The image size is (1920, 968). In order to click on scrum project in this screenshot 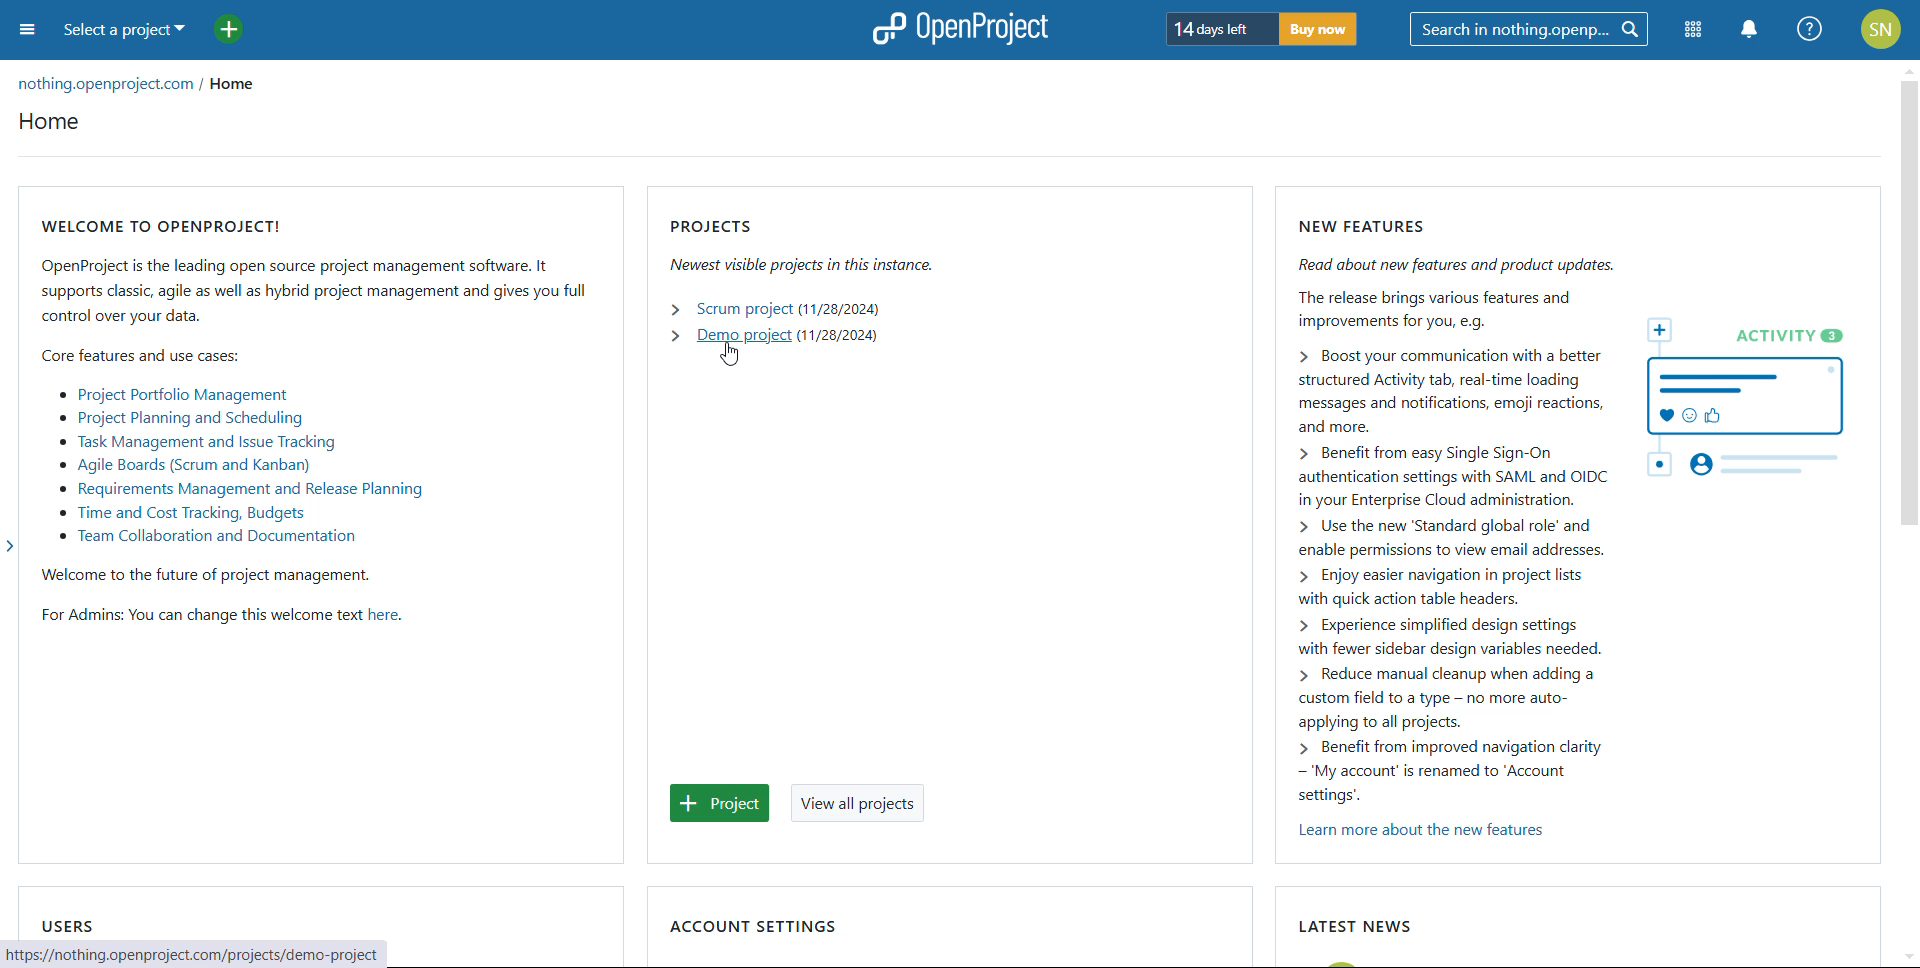, I will do `click(742, 310)`.